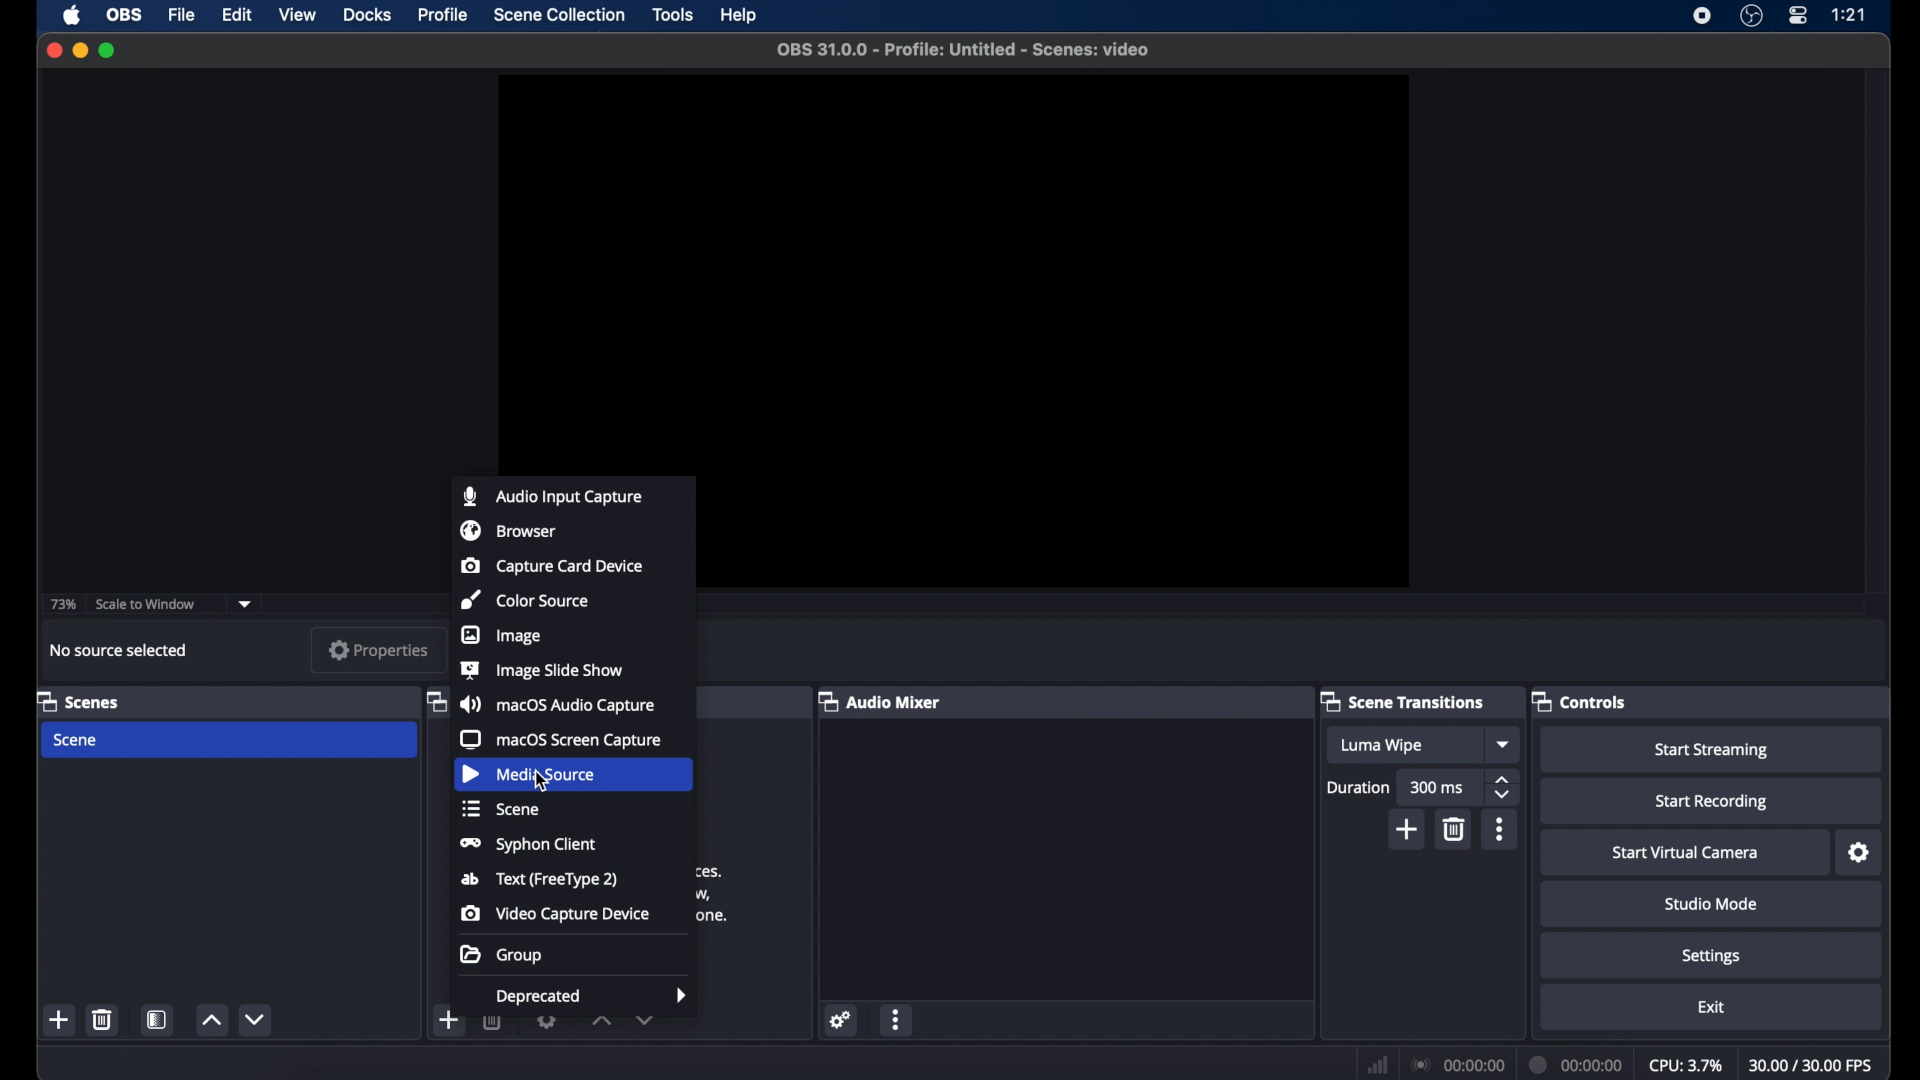 This screenshot has width=1920, height=1080. Describe the element at coordinates (1681, 851) in the screenshot. I see `start virtual camera` at that location.